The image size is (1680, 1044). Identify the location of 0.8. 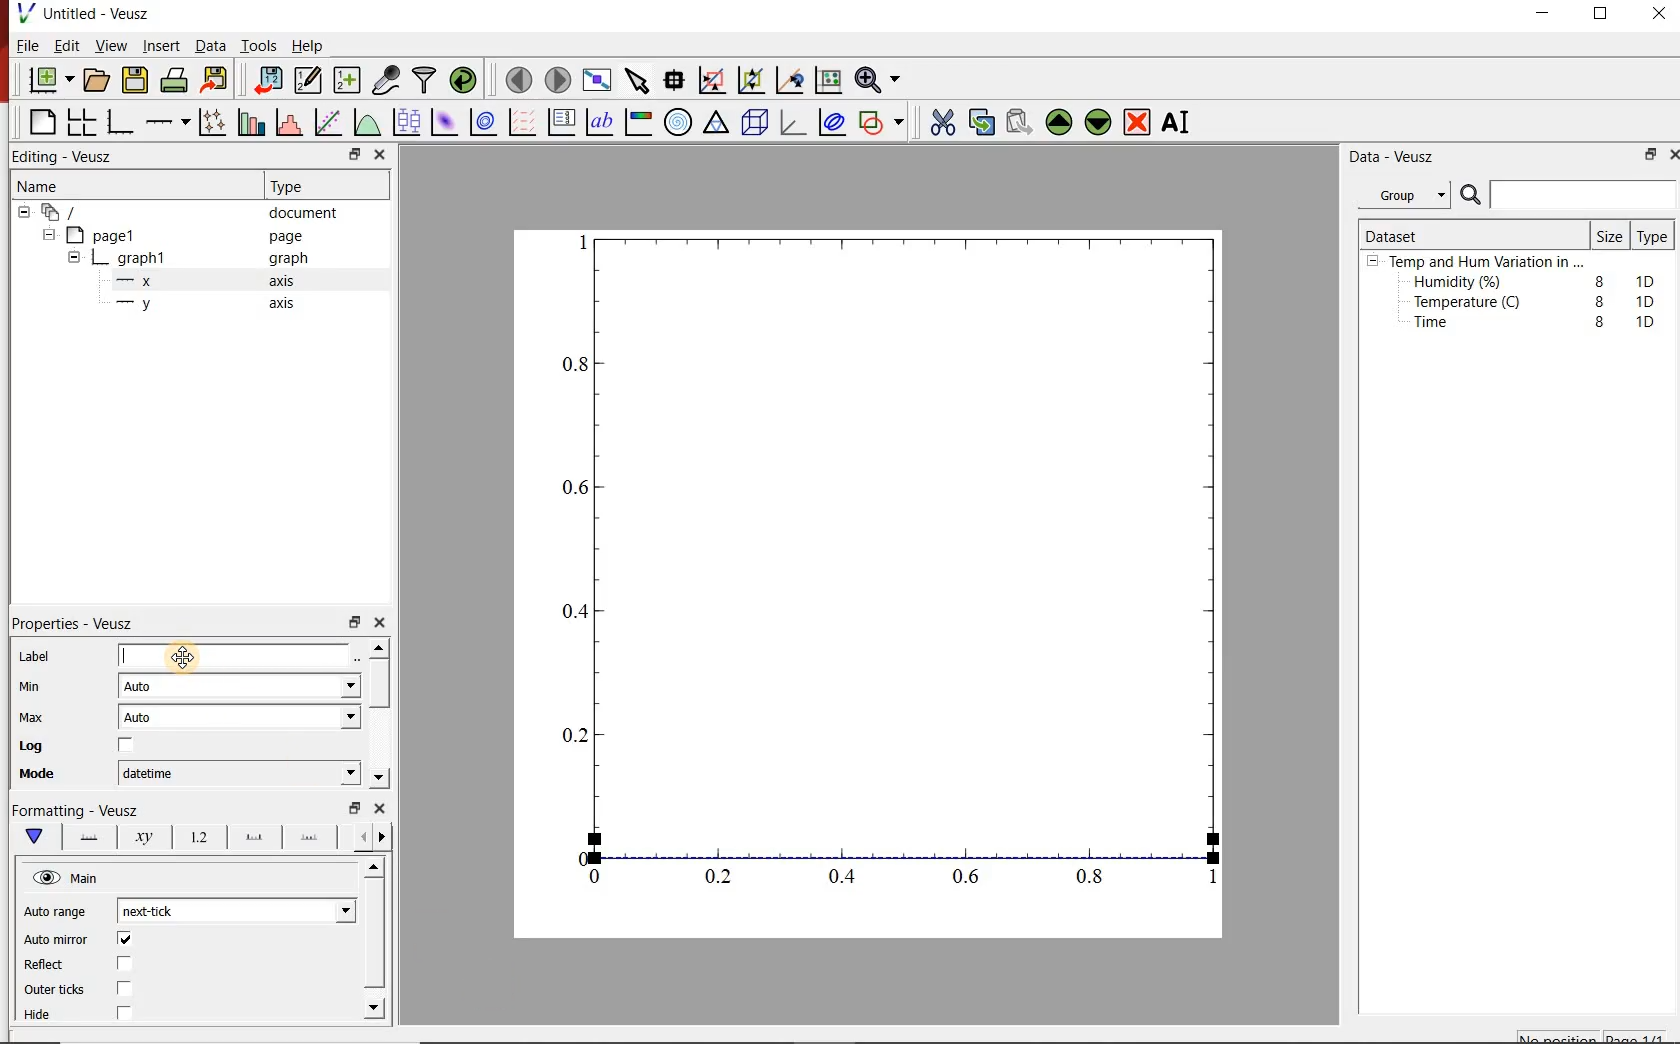
(1096, 880).